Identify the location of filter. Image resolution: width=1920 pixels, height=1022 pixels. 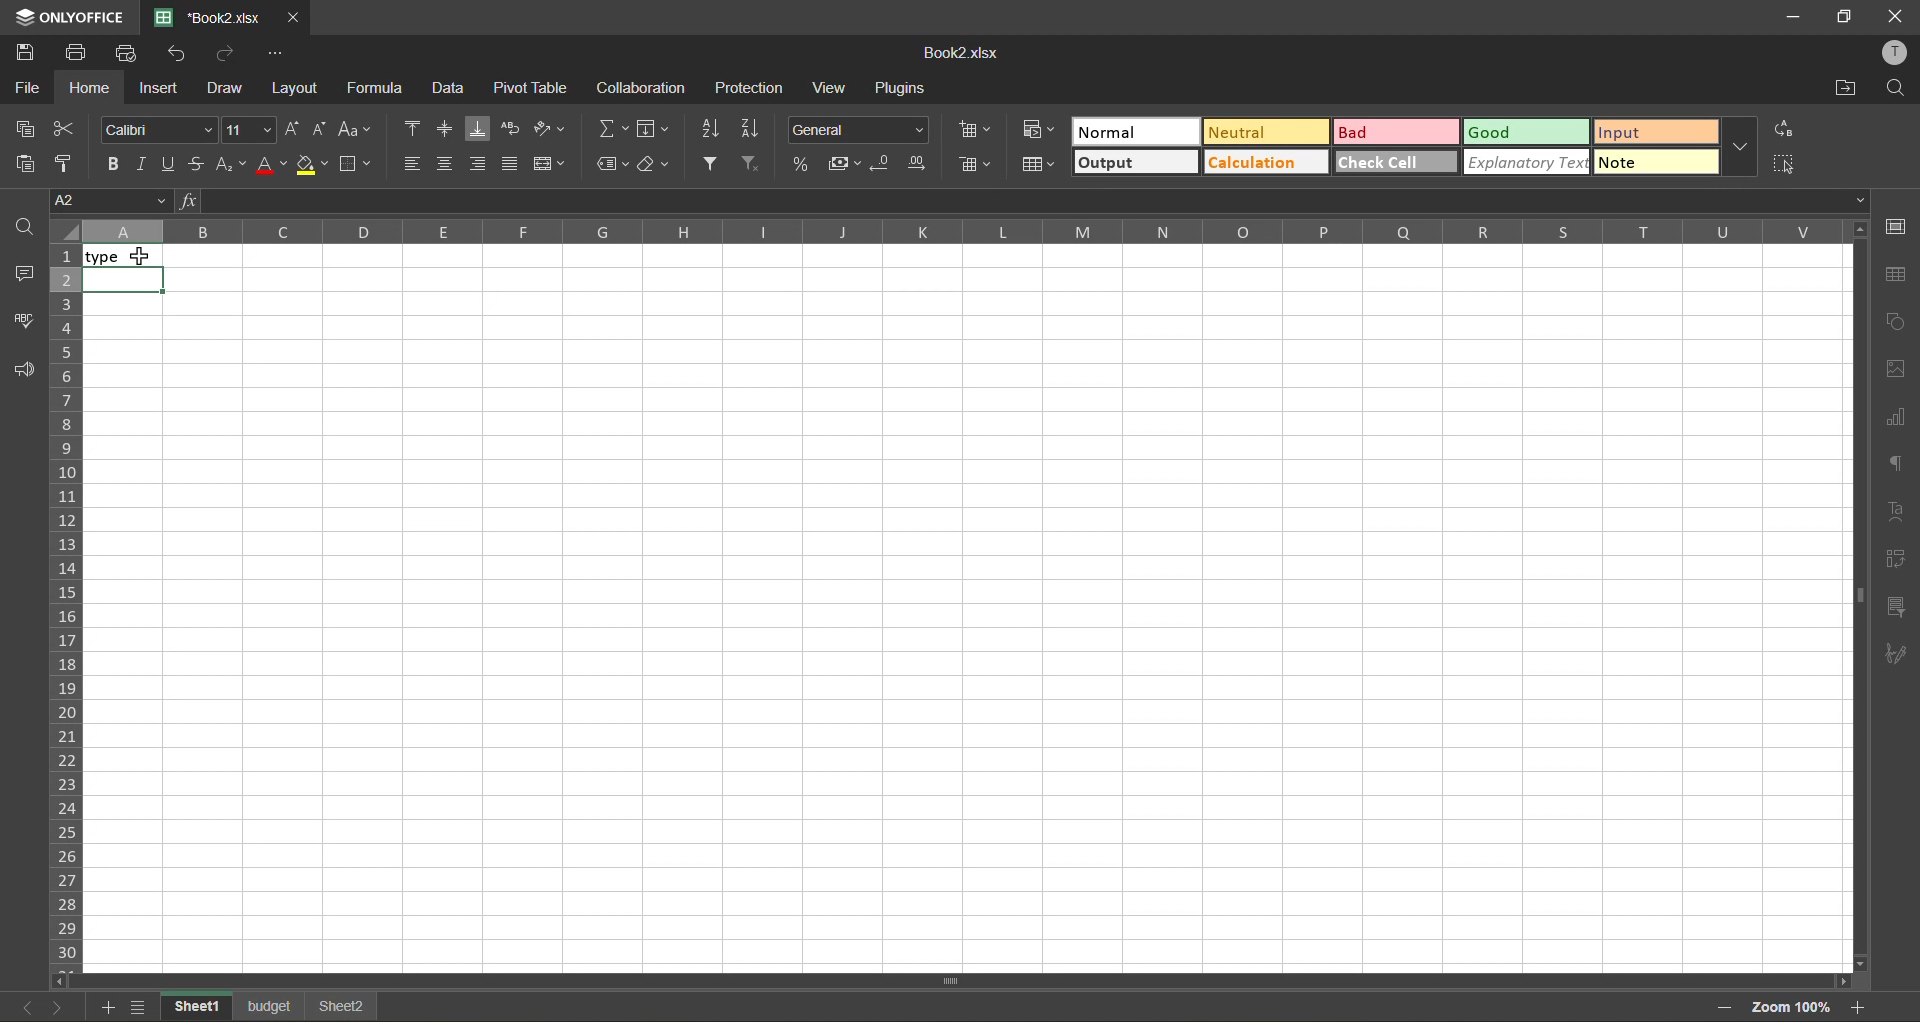
(712, 161).